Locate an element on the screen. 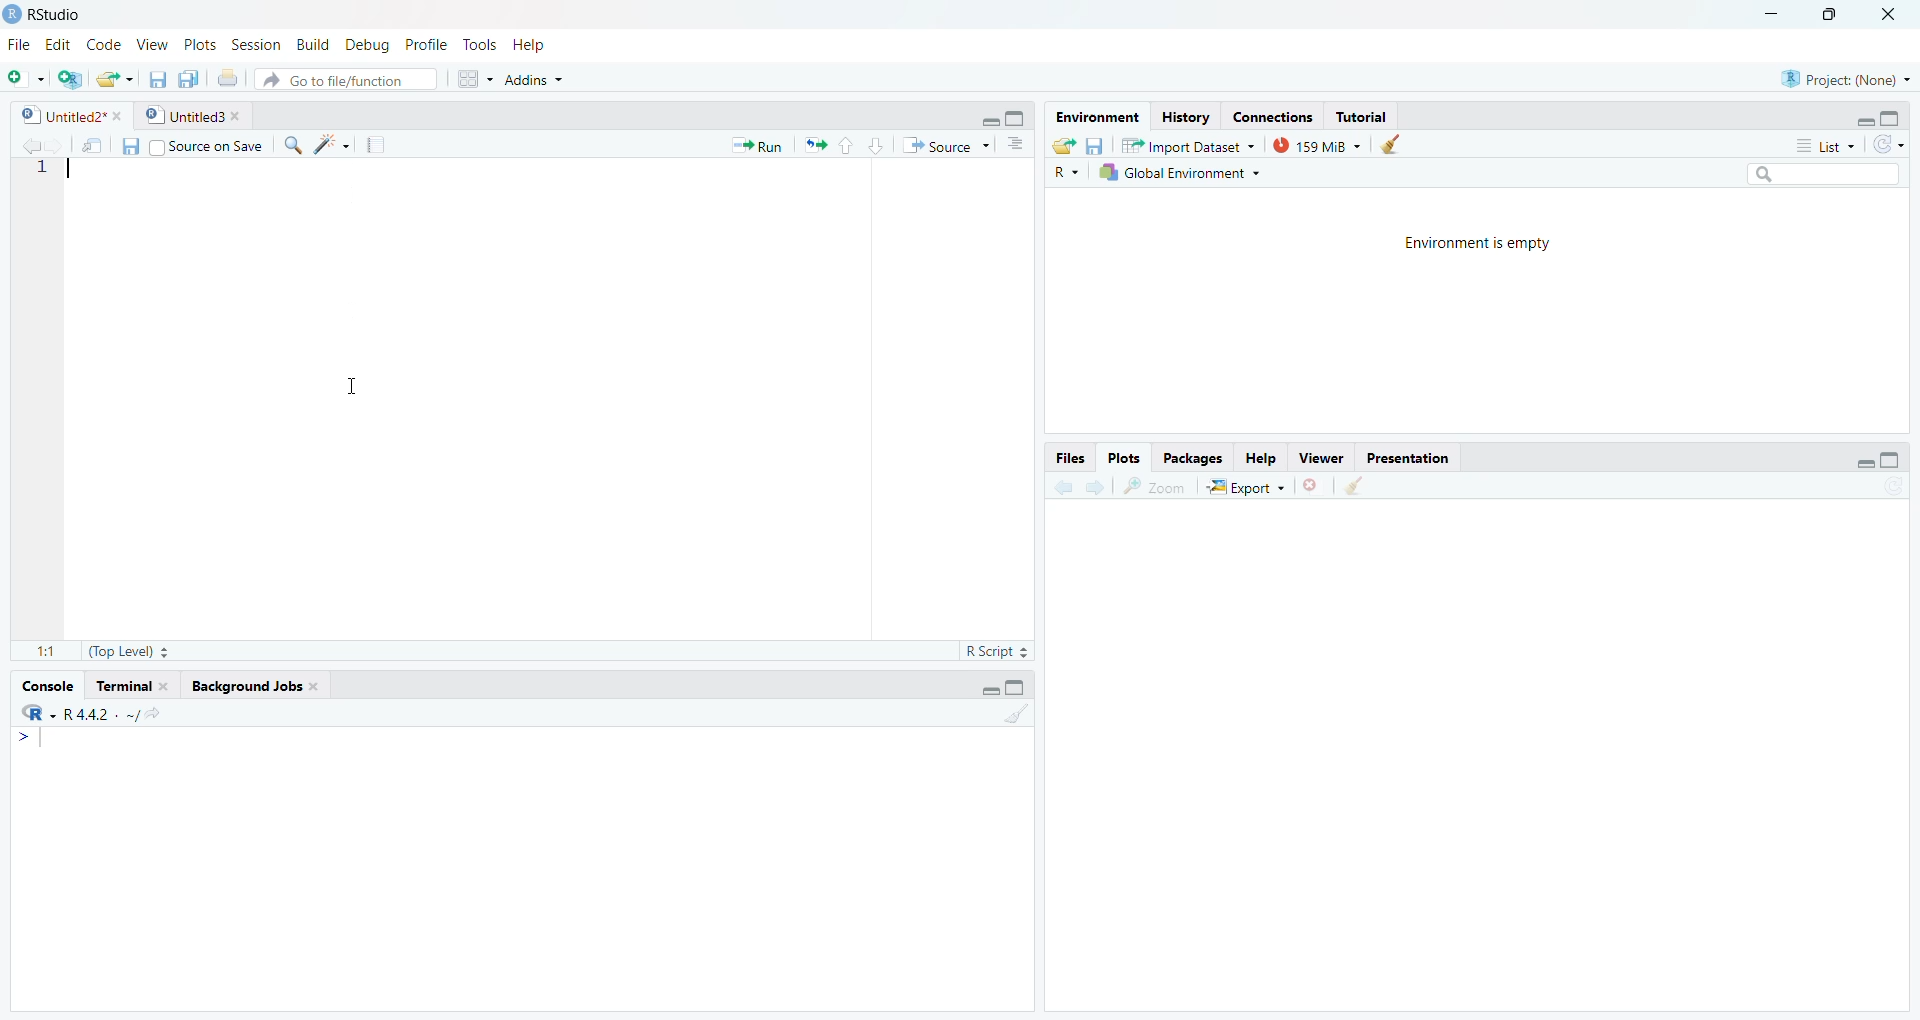 The image size is (1920, 1020). Run is located at coordinates (756, 146).